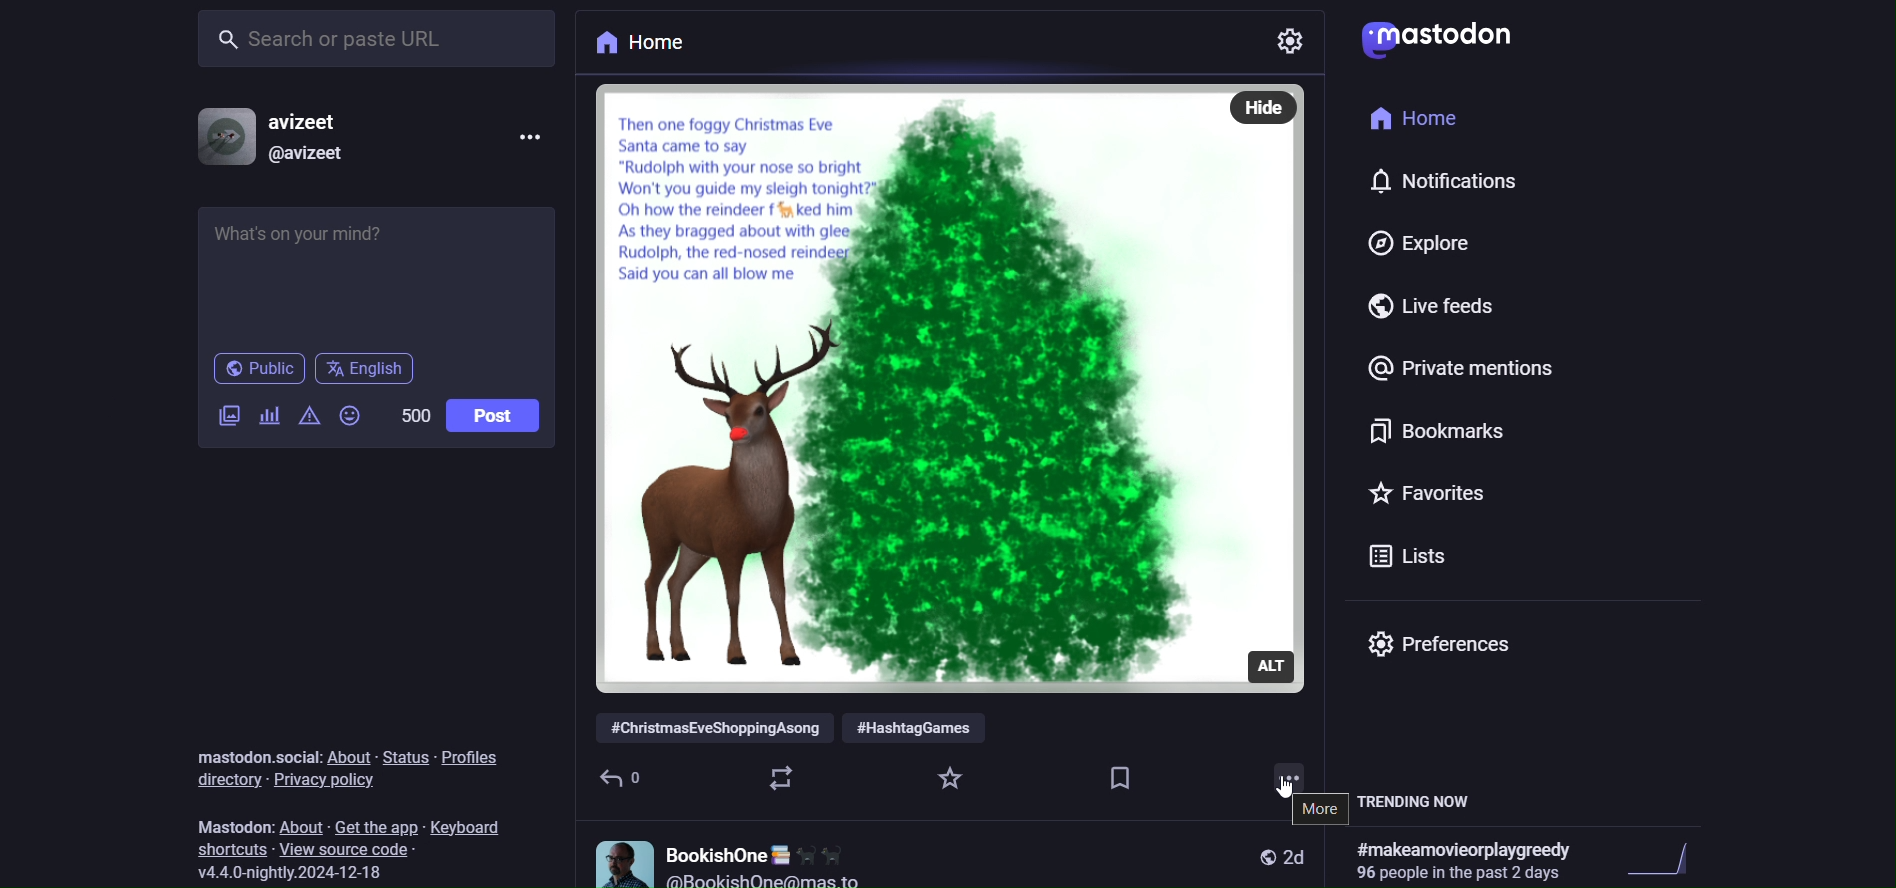  Describe the element at coordinates (536, 134) in the screenshot. I see `more options` at that location.